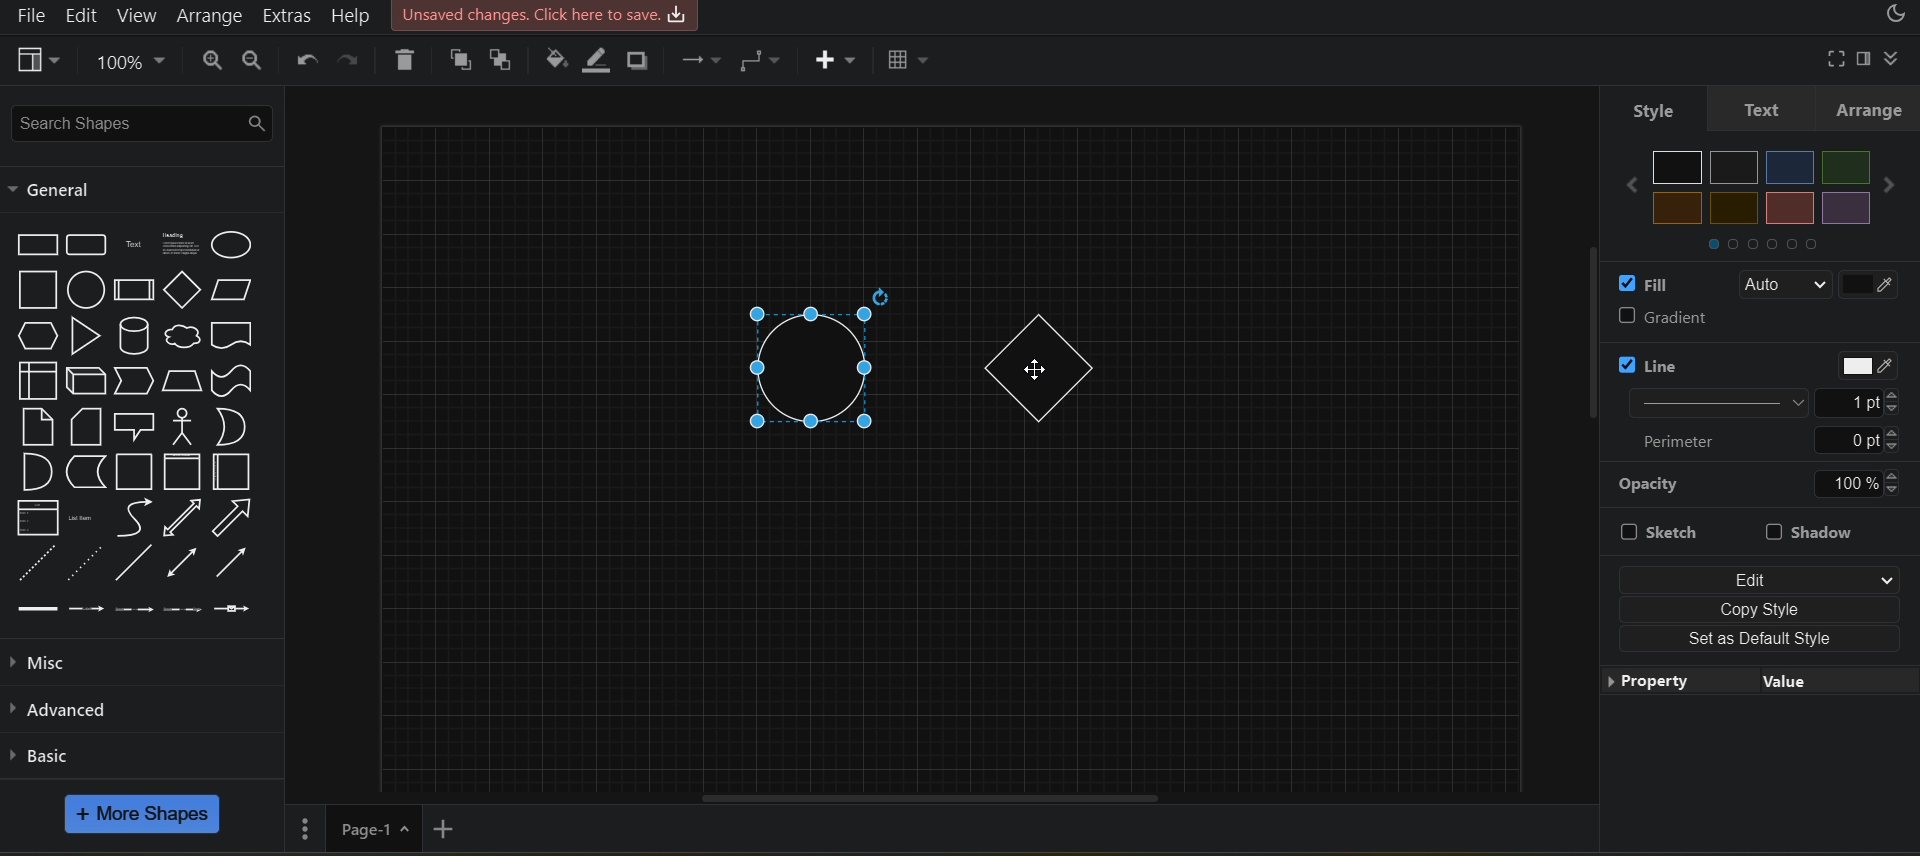 This screenshot has height=856, width=1920. What do you see at coordinates (138, 117) in the screenshot?
I see `search shapes` at bounding box center [138, 117].